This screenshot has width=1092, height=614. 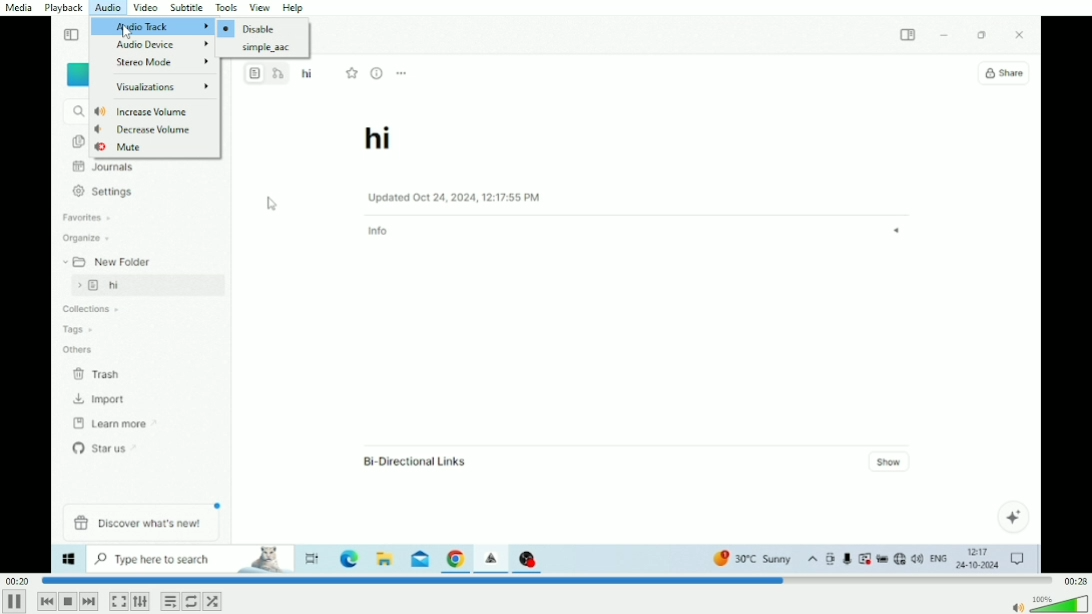 I want to click on Visualizations, so click(x=162, y=89).